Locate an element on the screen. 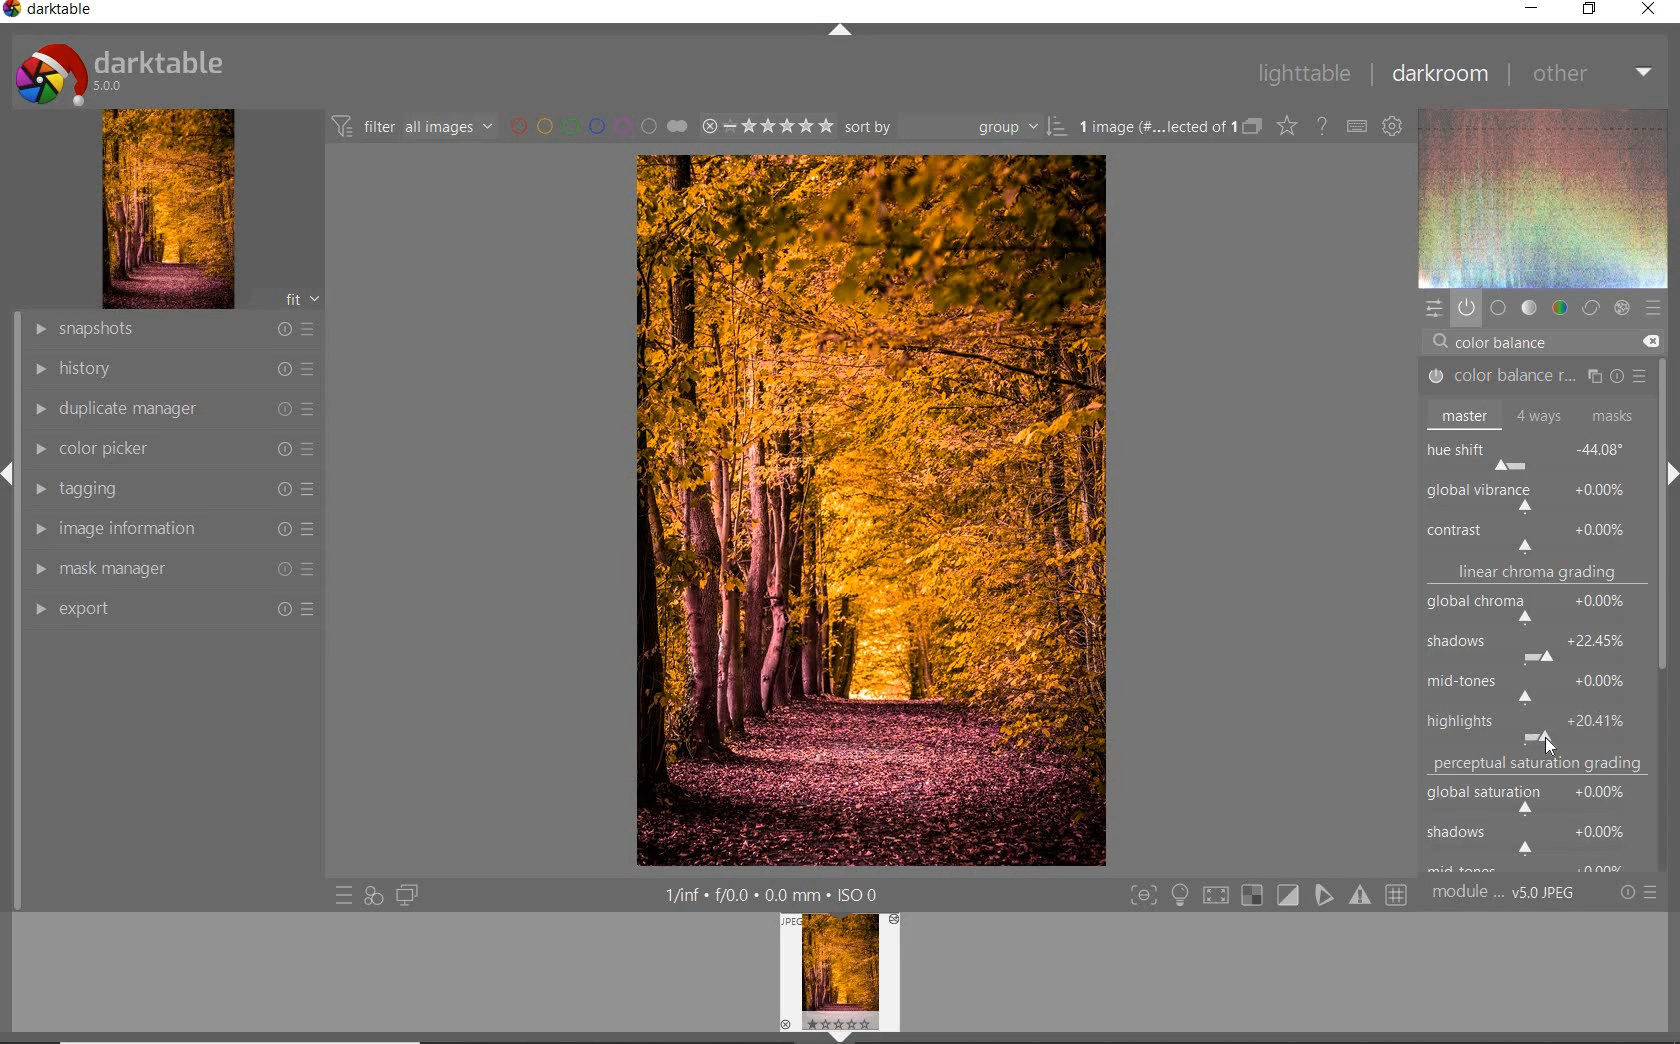 The image size is (1680, 1044). COLOR BALANCE is located at coordinates (1507, 343).